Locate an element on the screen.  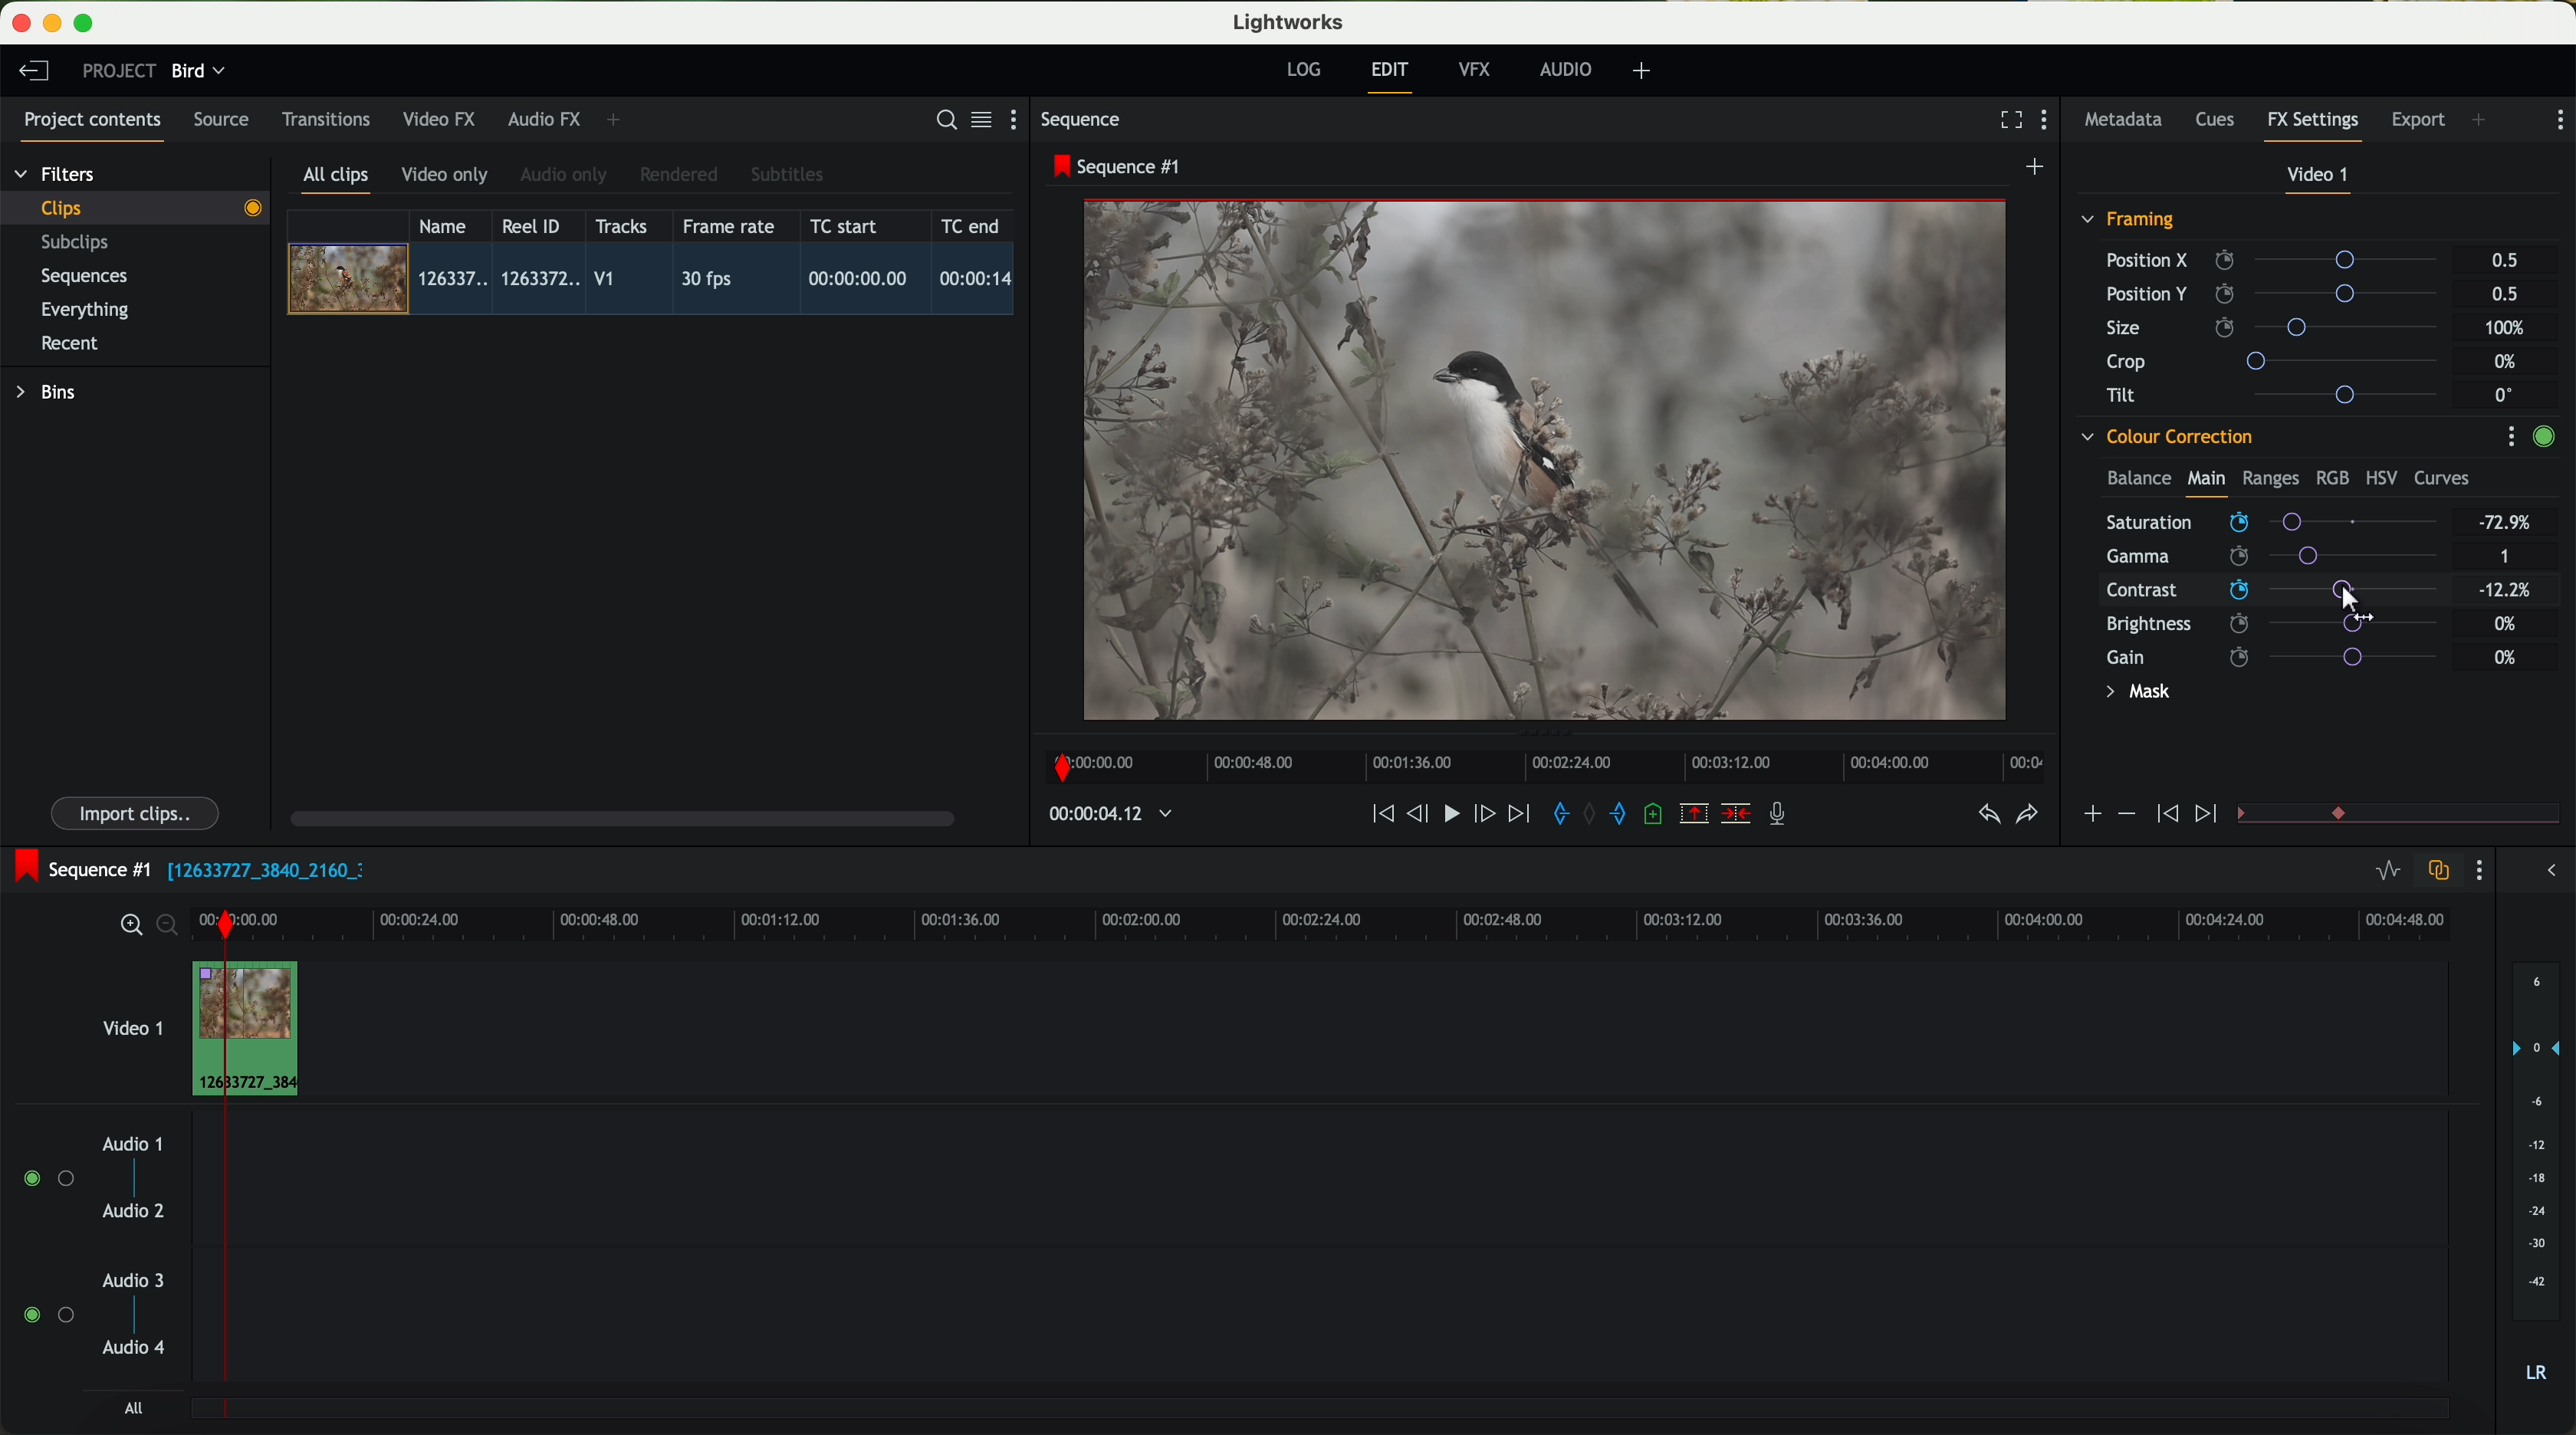
sequence is located at coordinates (1081, 120).